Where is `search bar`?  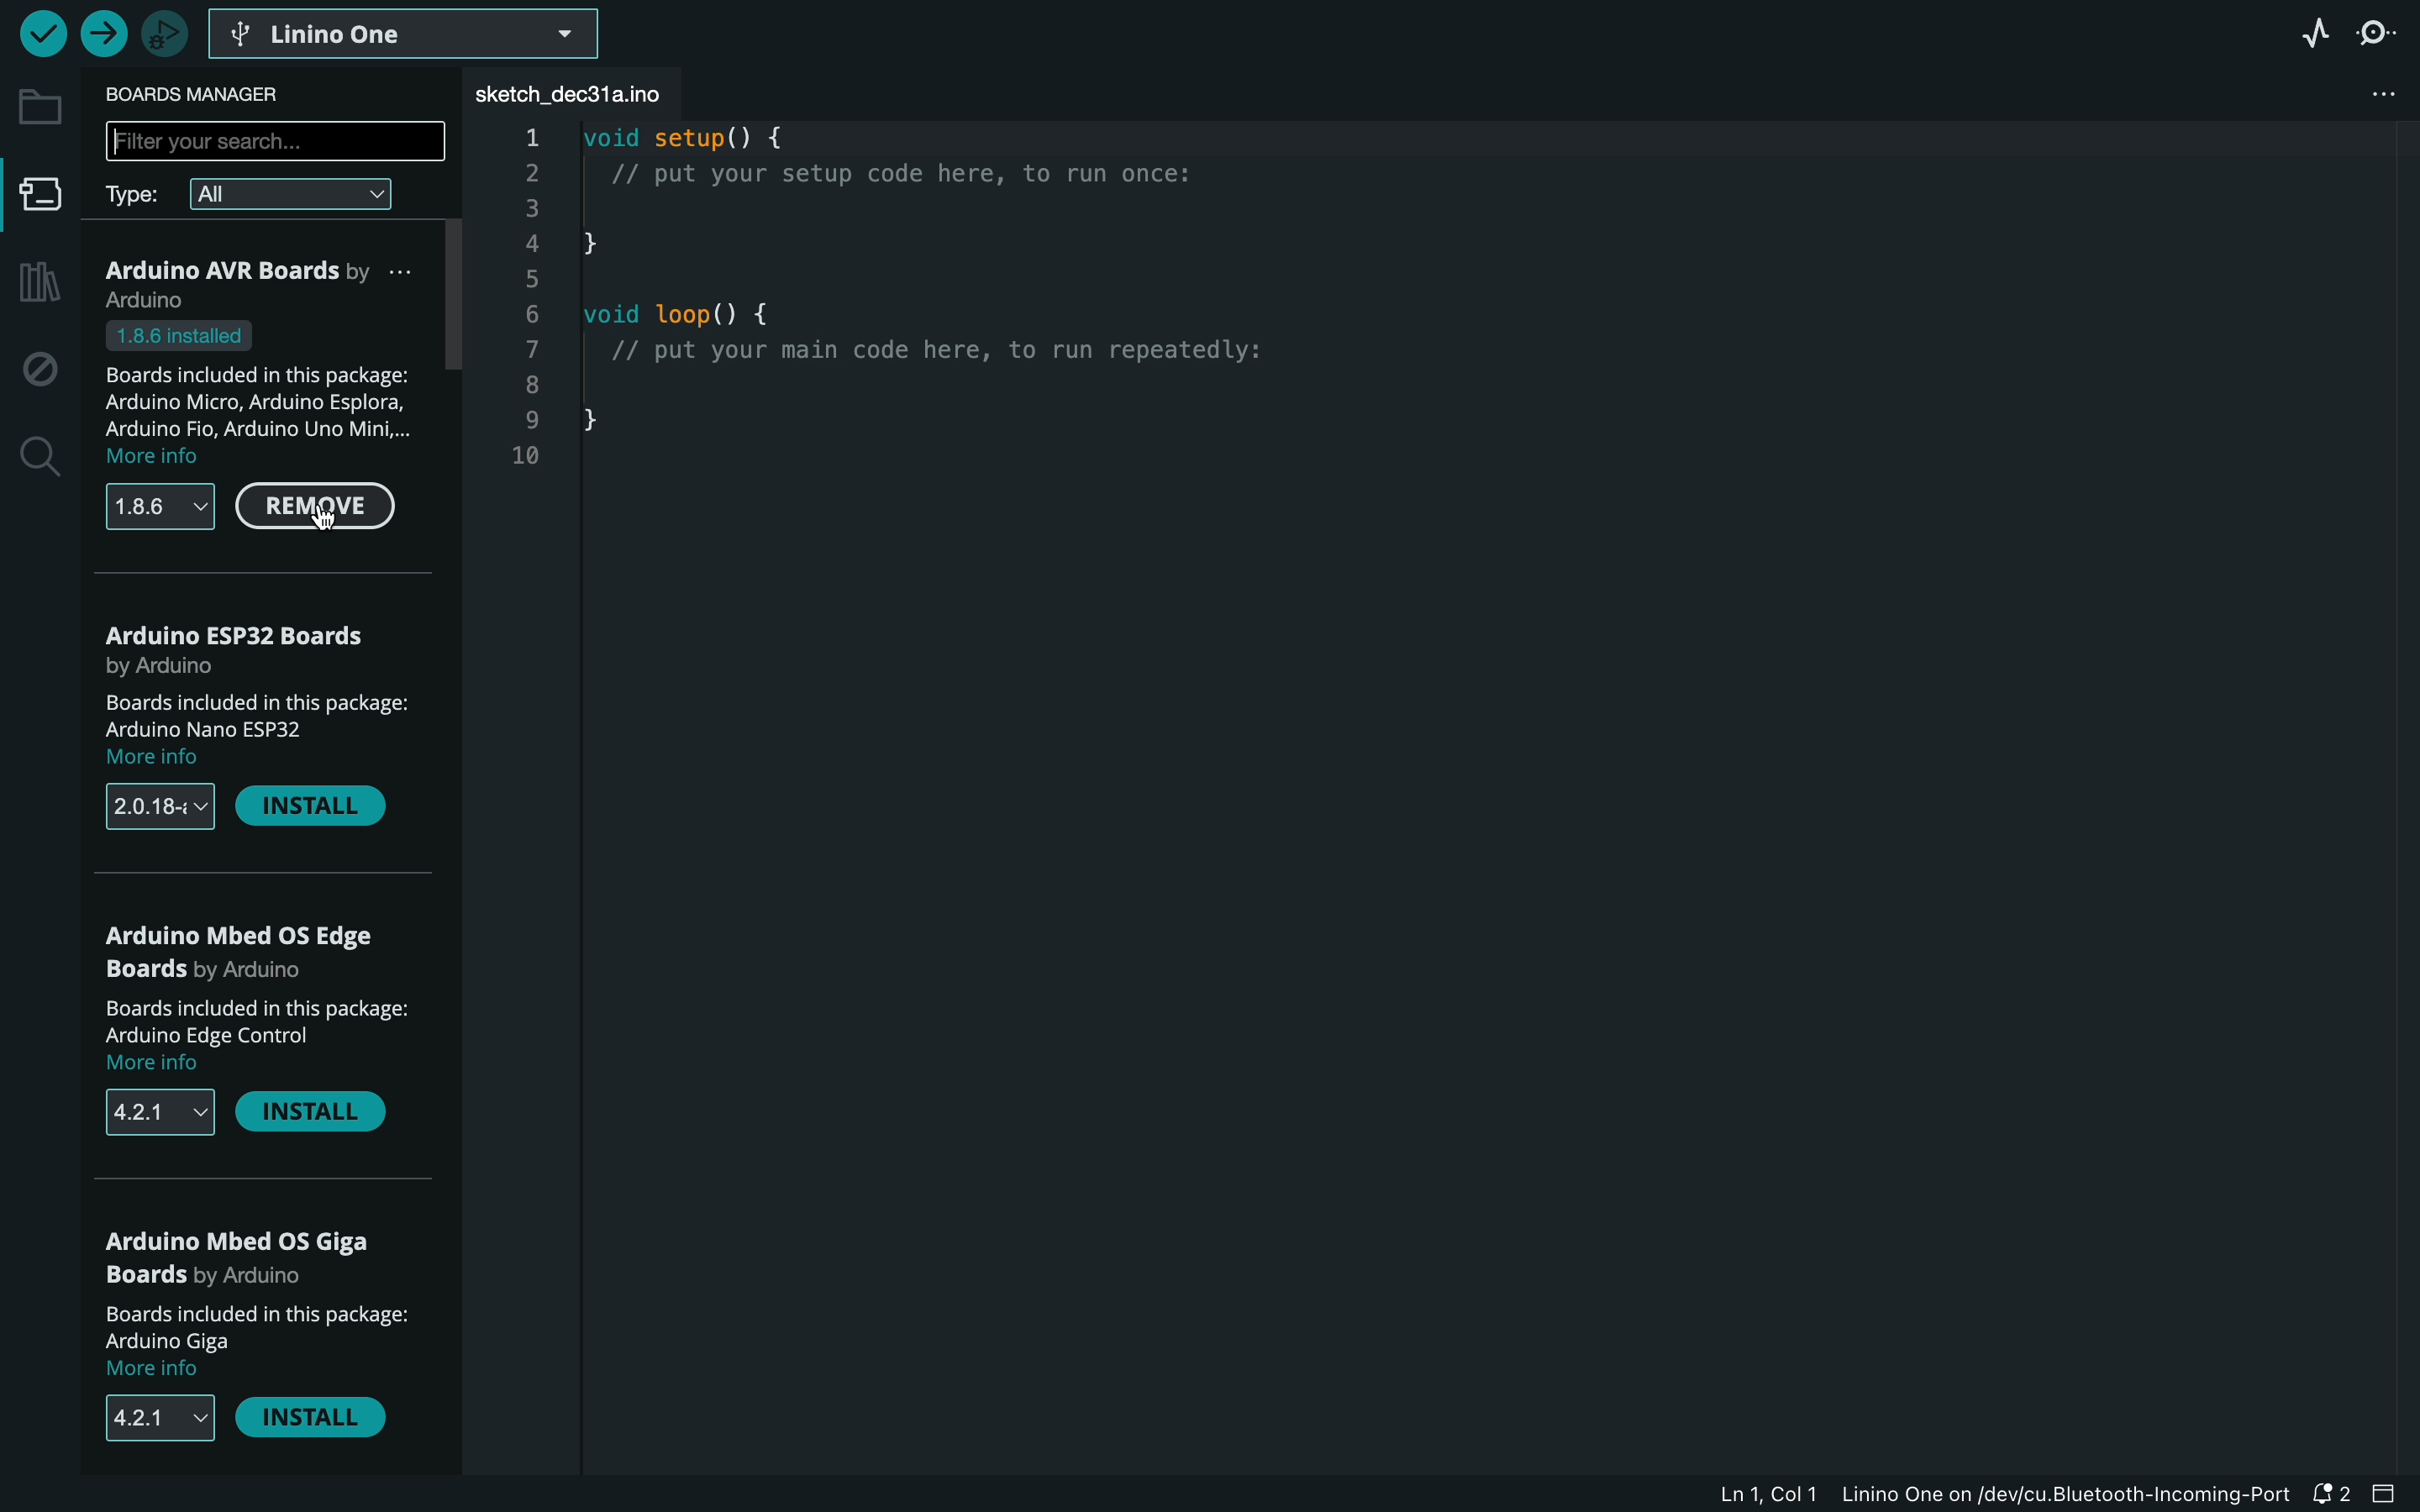
search bar is located at coordinates (277, 140).